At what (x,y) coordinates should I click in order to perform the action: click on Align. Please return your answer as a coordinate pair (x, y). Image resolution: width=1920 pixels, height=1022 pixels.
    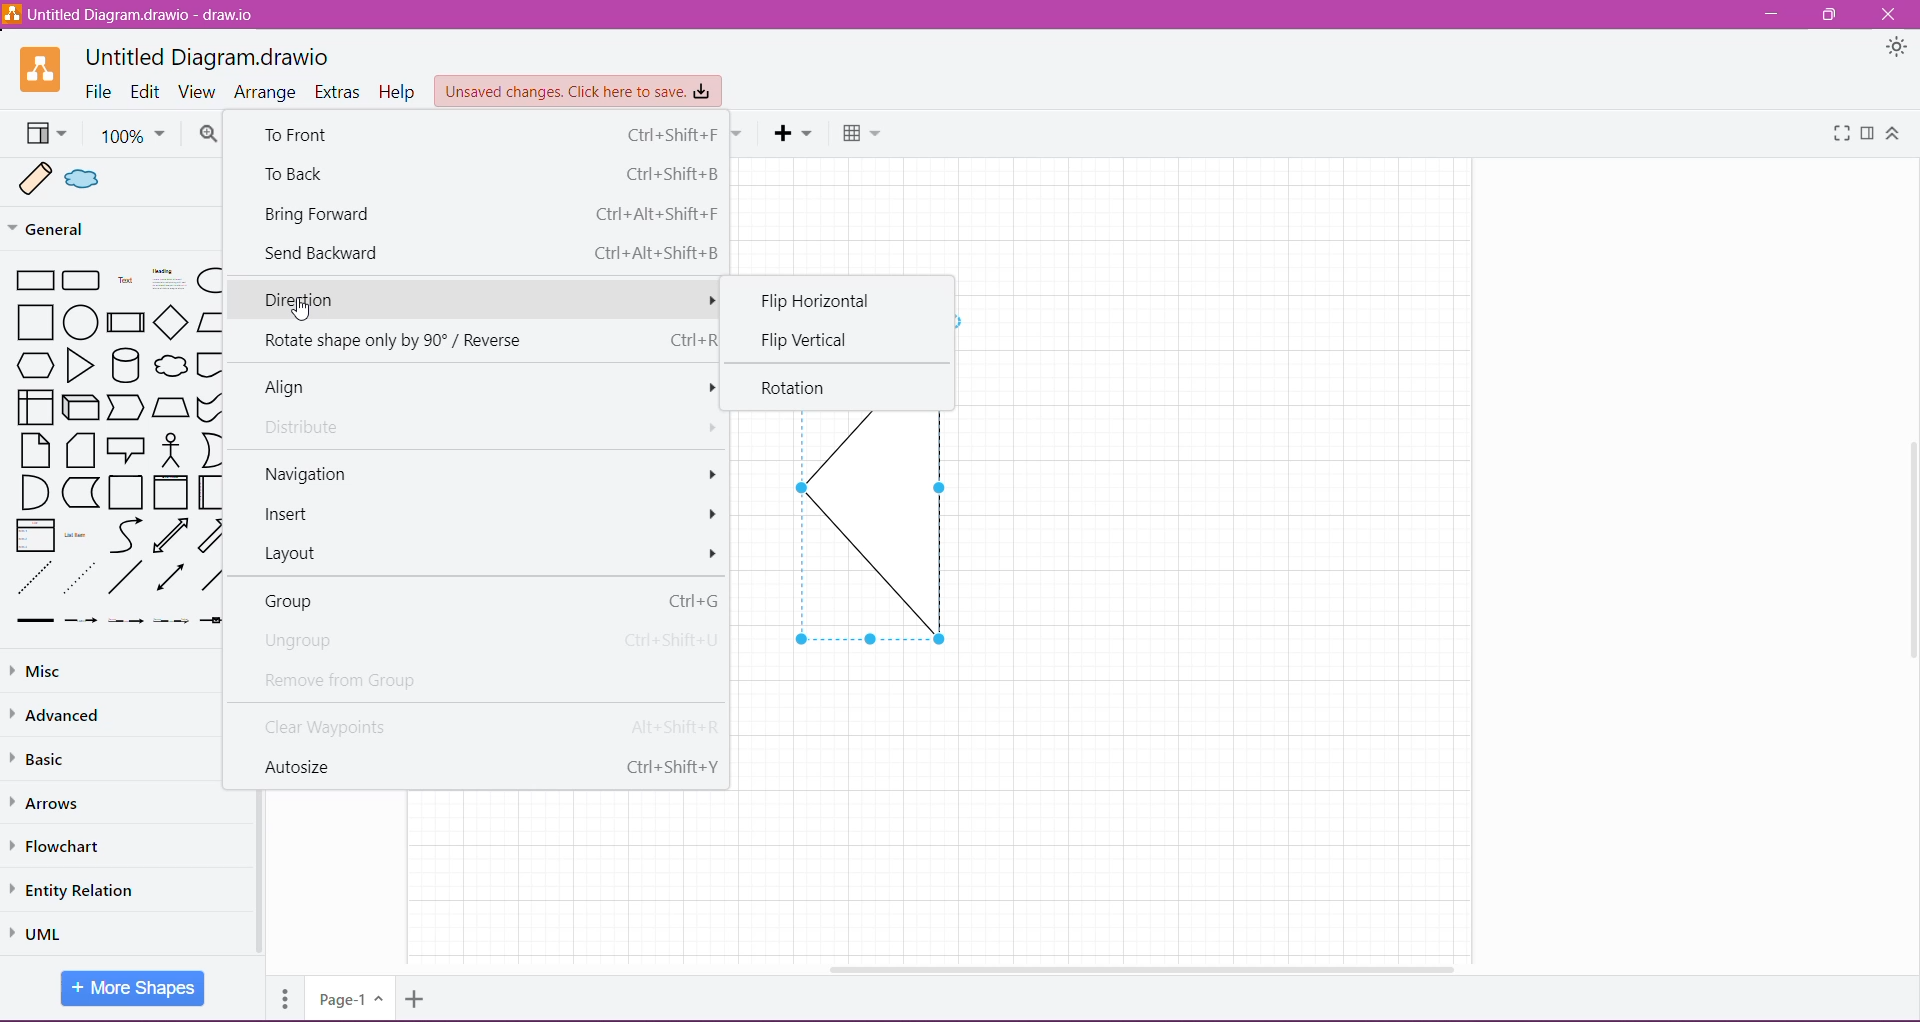
    Looking at the image, I should click on (482, 387).